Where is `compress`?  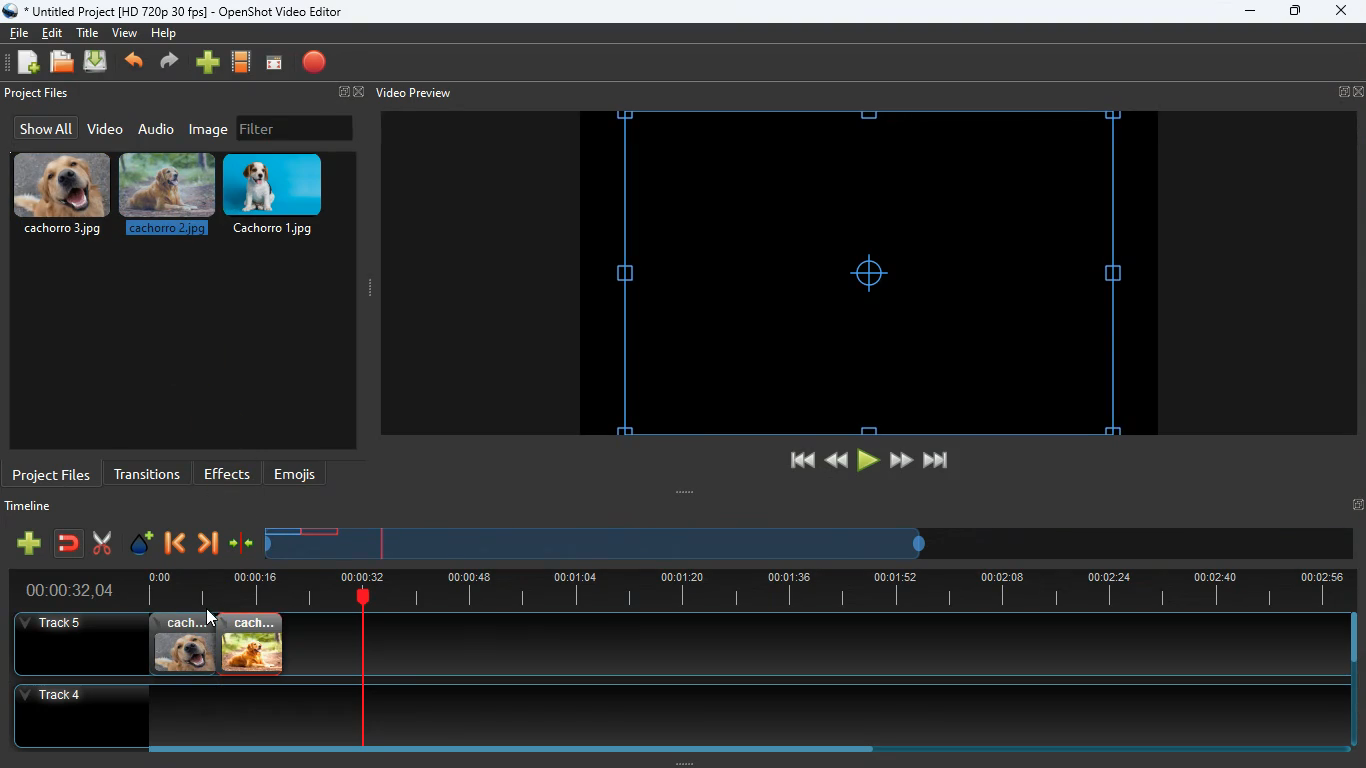
compress is located at coordinates (242, 544).